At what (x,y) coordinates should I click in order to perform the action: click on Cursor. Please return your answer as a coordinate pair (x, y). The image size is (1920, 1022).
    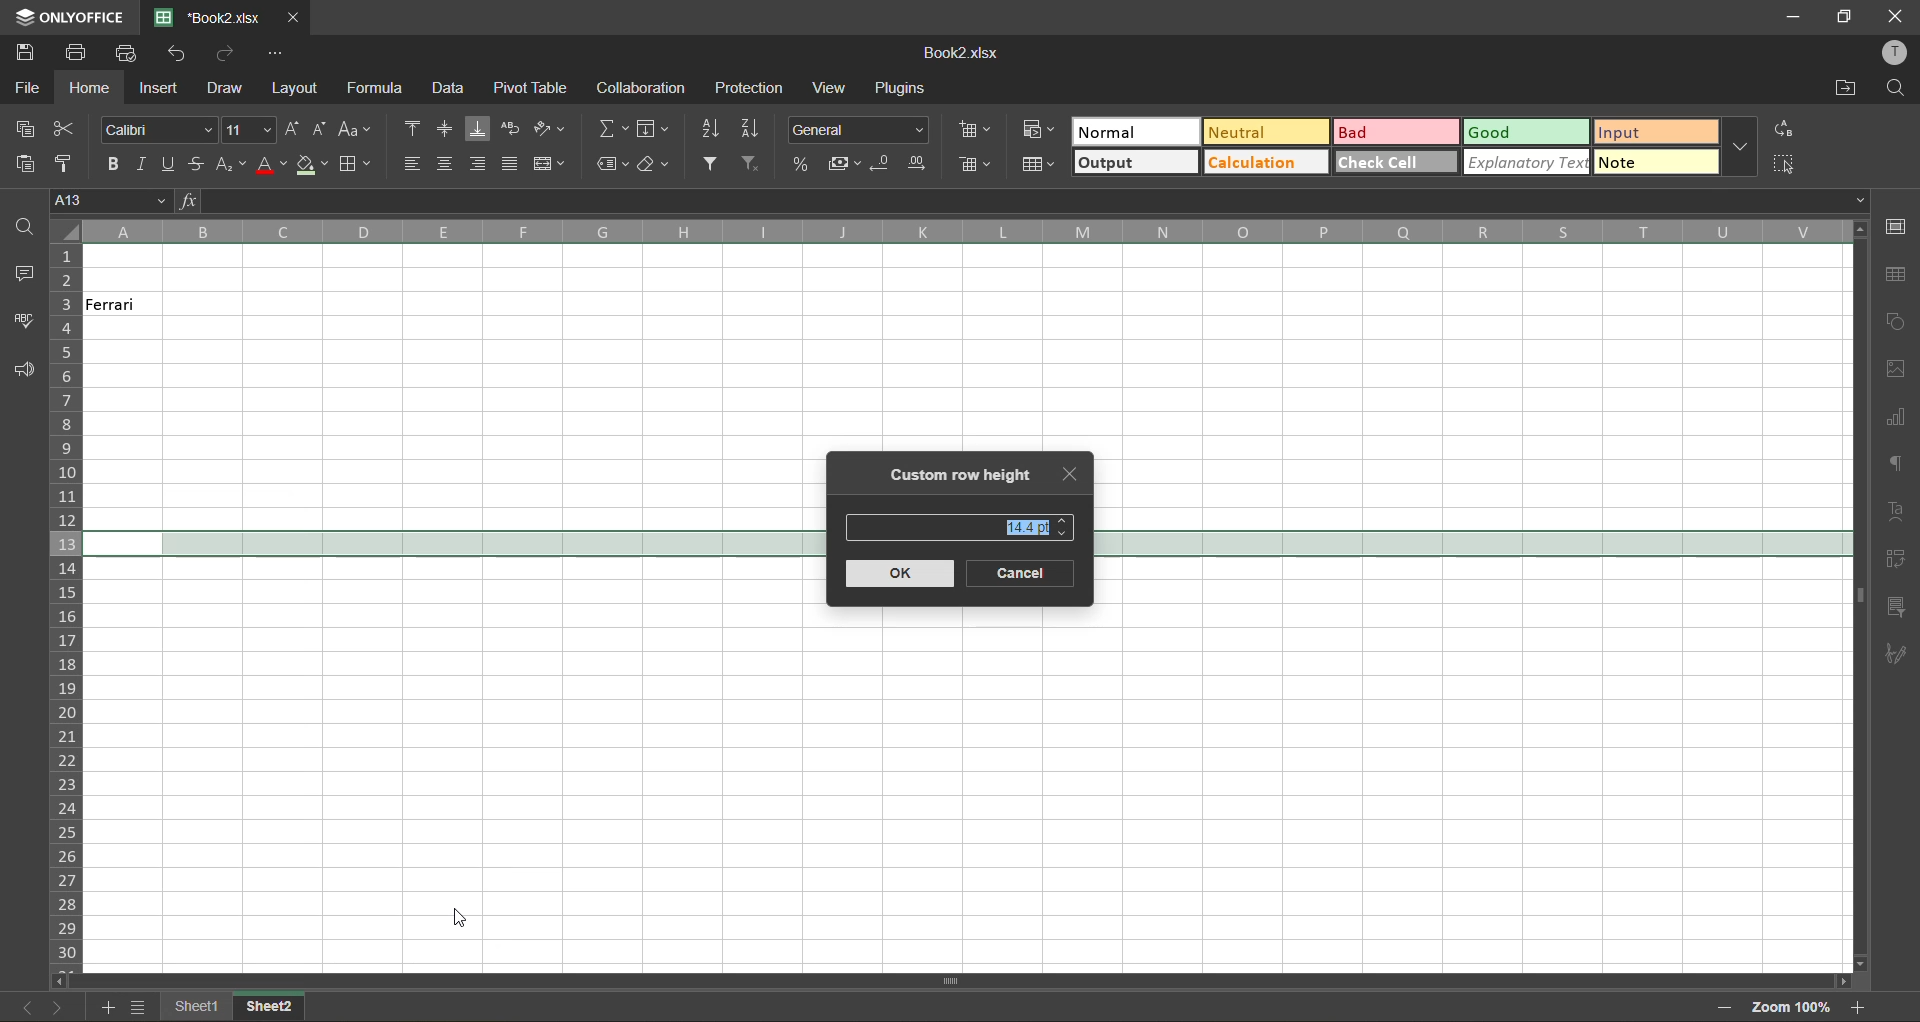
    Looking at the image, I should click on (463, 920).